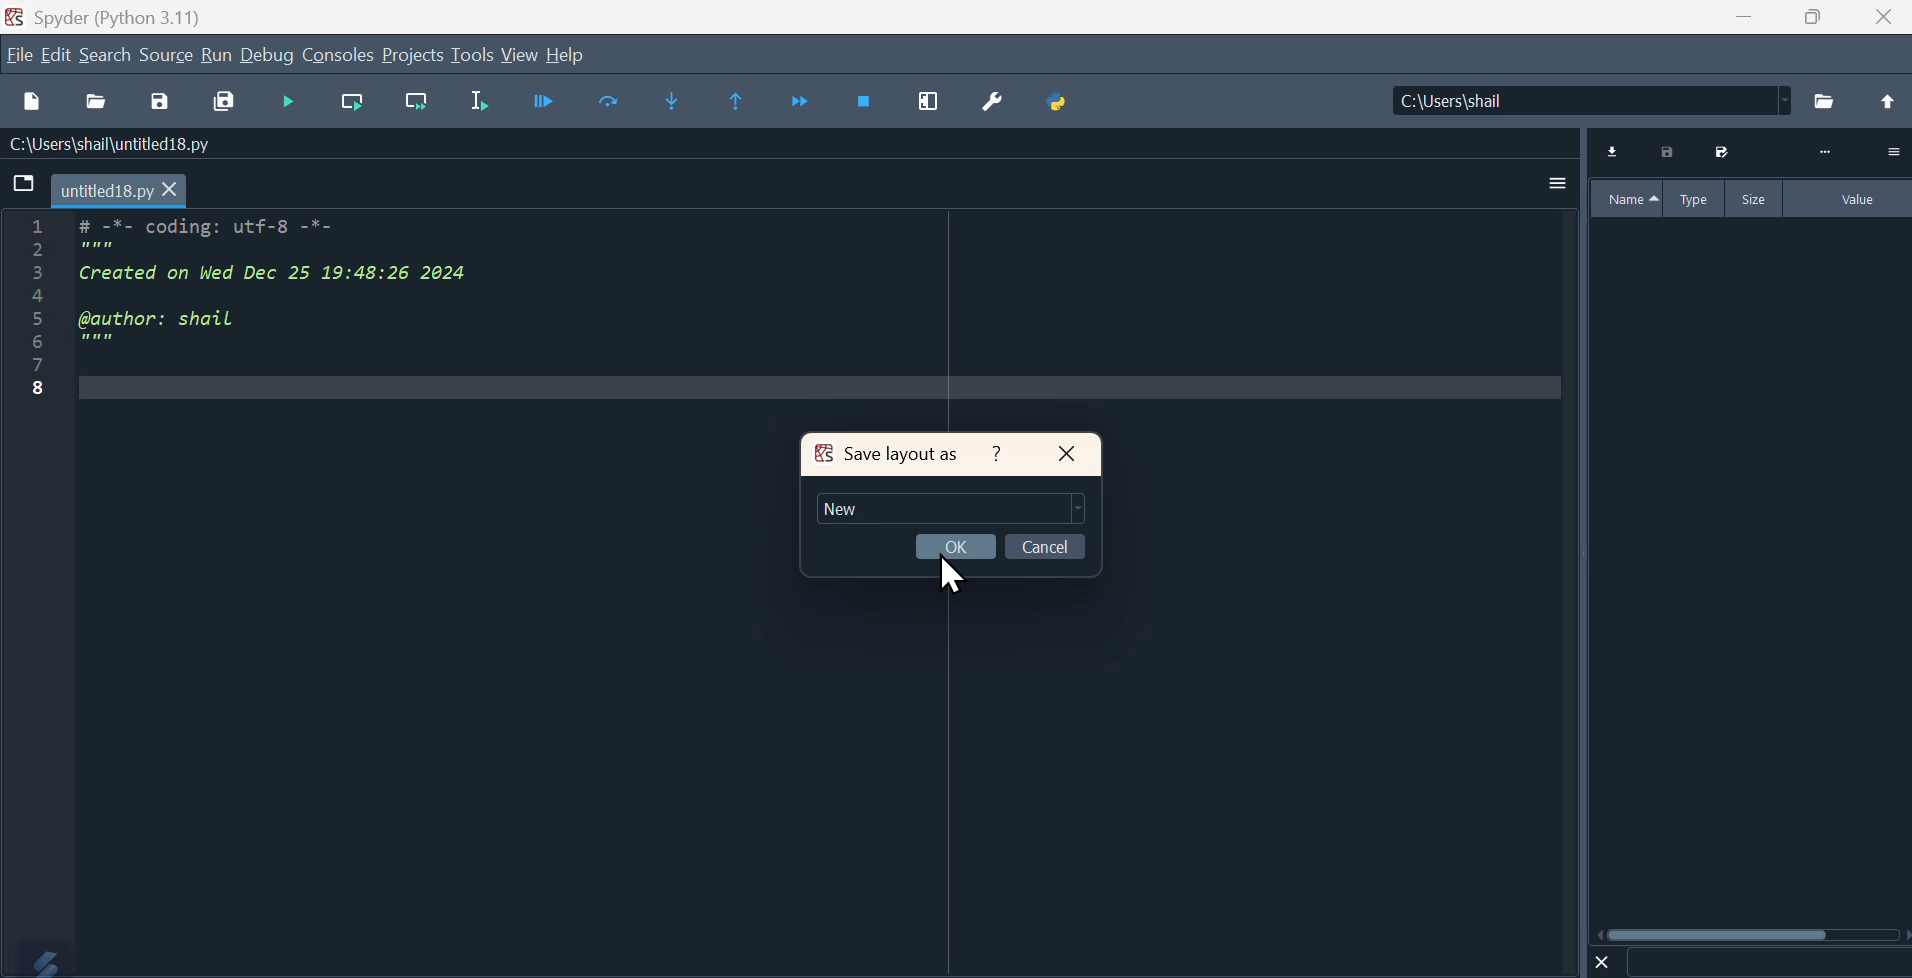 The width and height of the screenshot is (1912, 978). I want to click on Run current salon go to the next one, so click(416, 102).